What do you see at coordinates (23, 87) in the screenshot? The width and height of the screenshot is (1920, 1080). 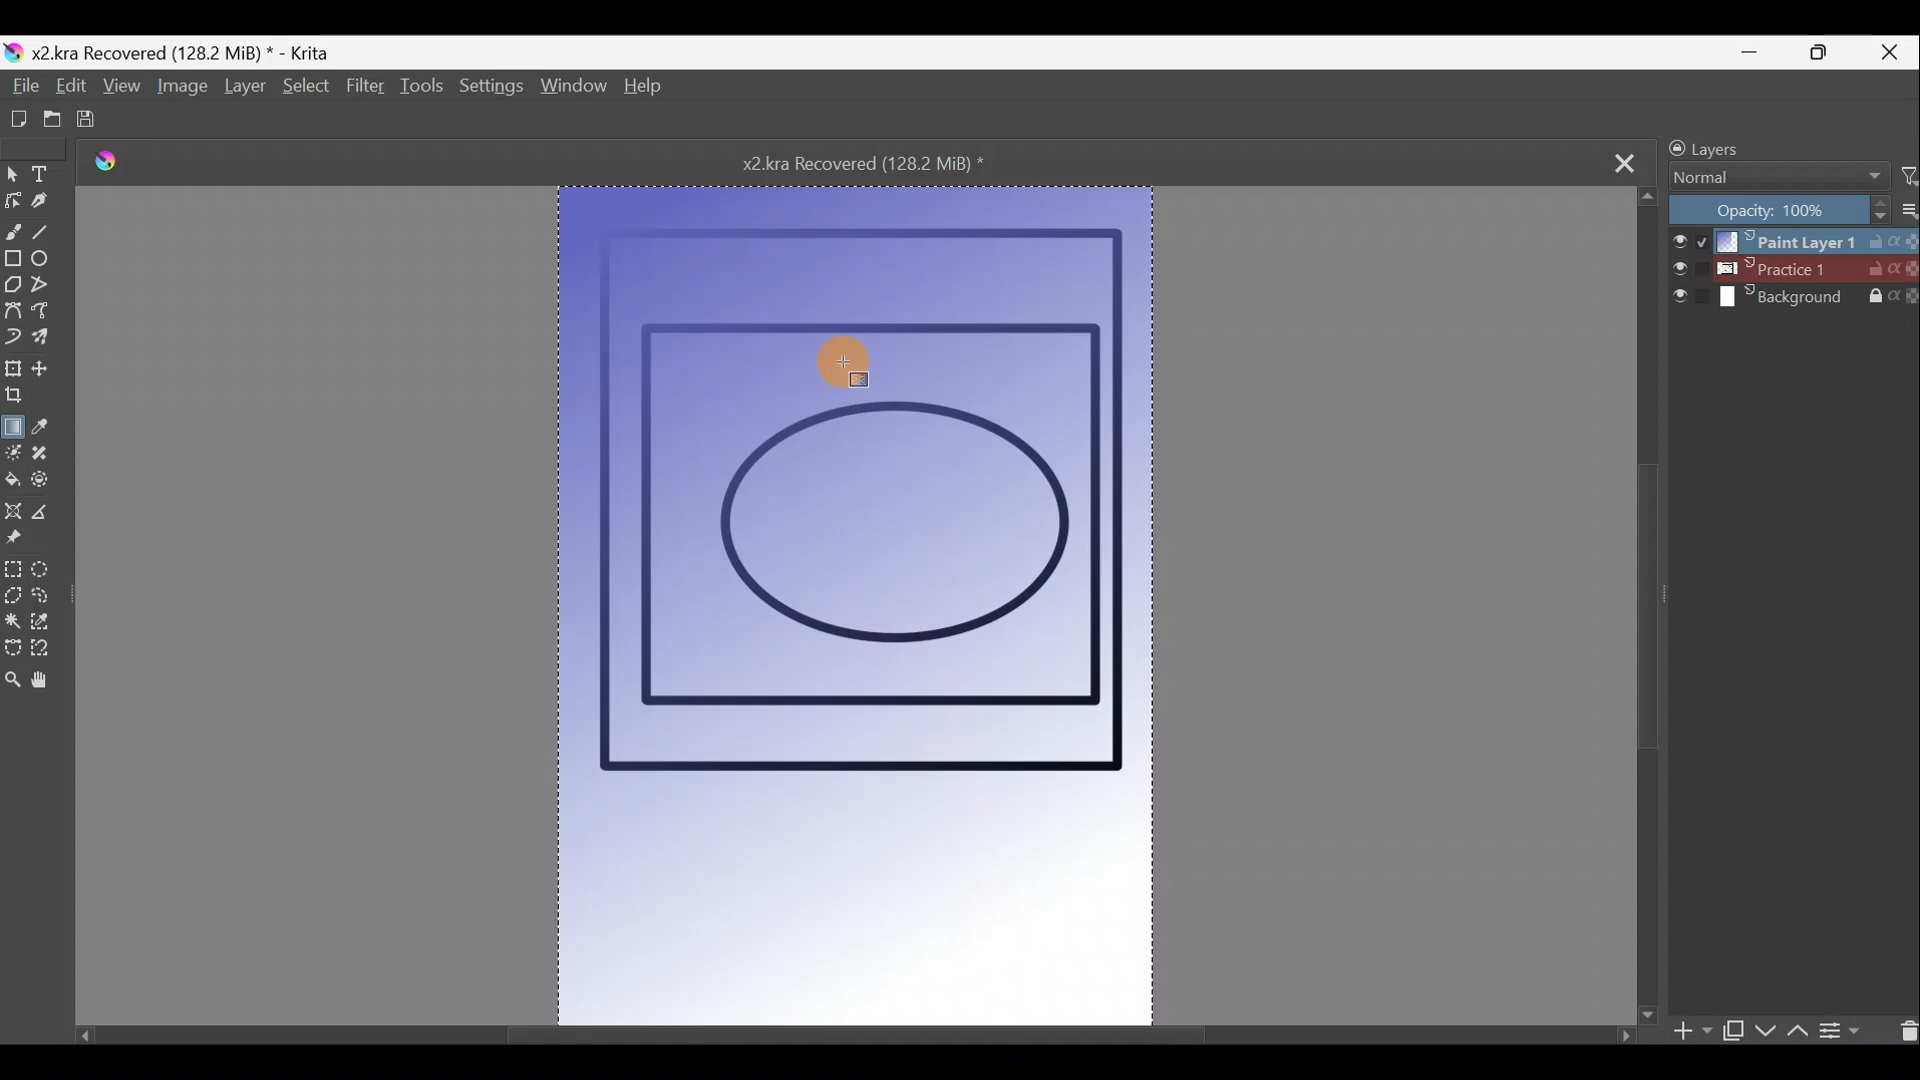 I see `File` at bounding box center [23, 87].